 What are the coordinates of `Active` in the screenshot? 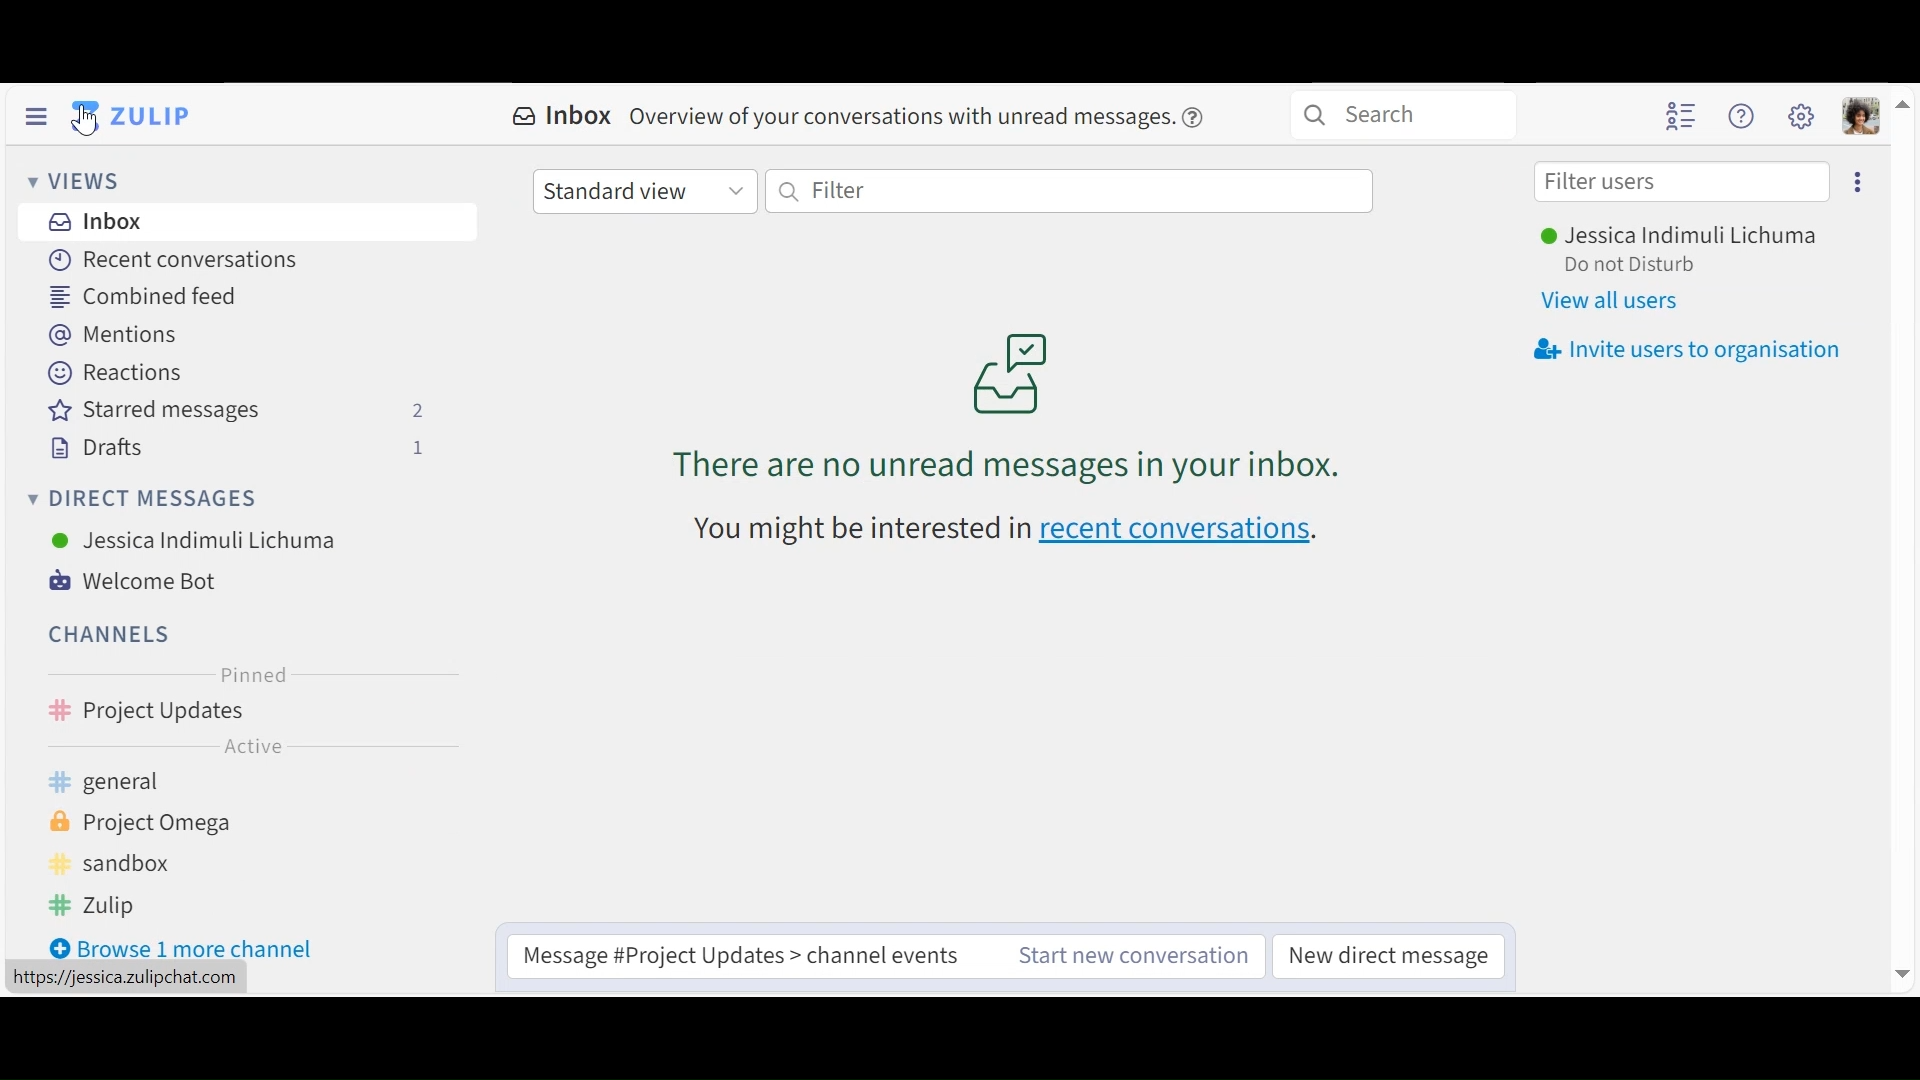 It's located at (268, 746).